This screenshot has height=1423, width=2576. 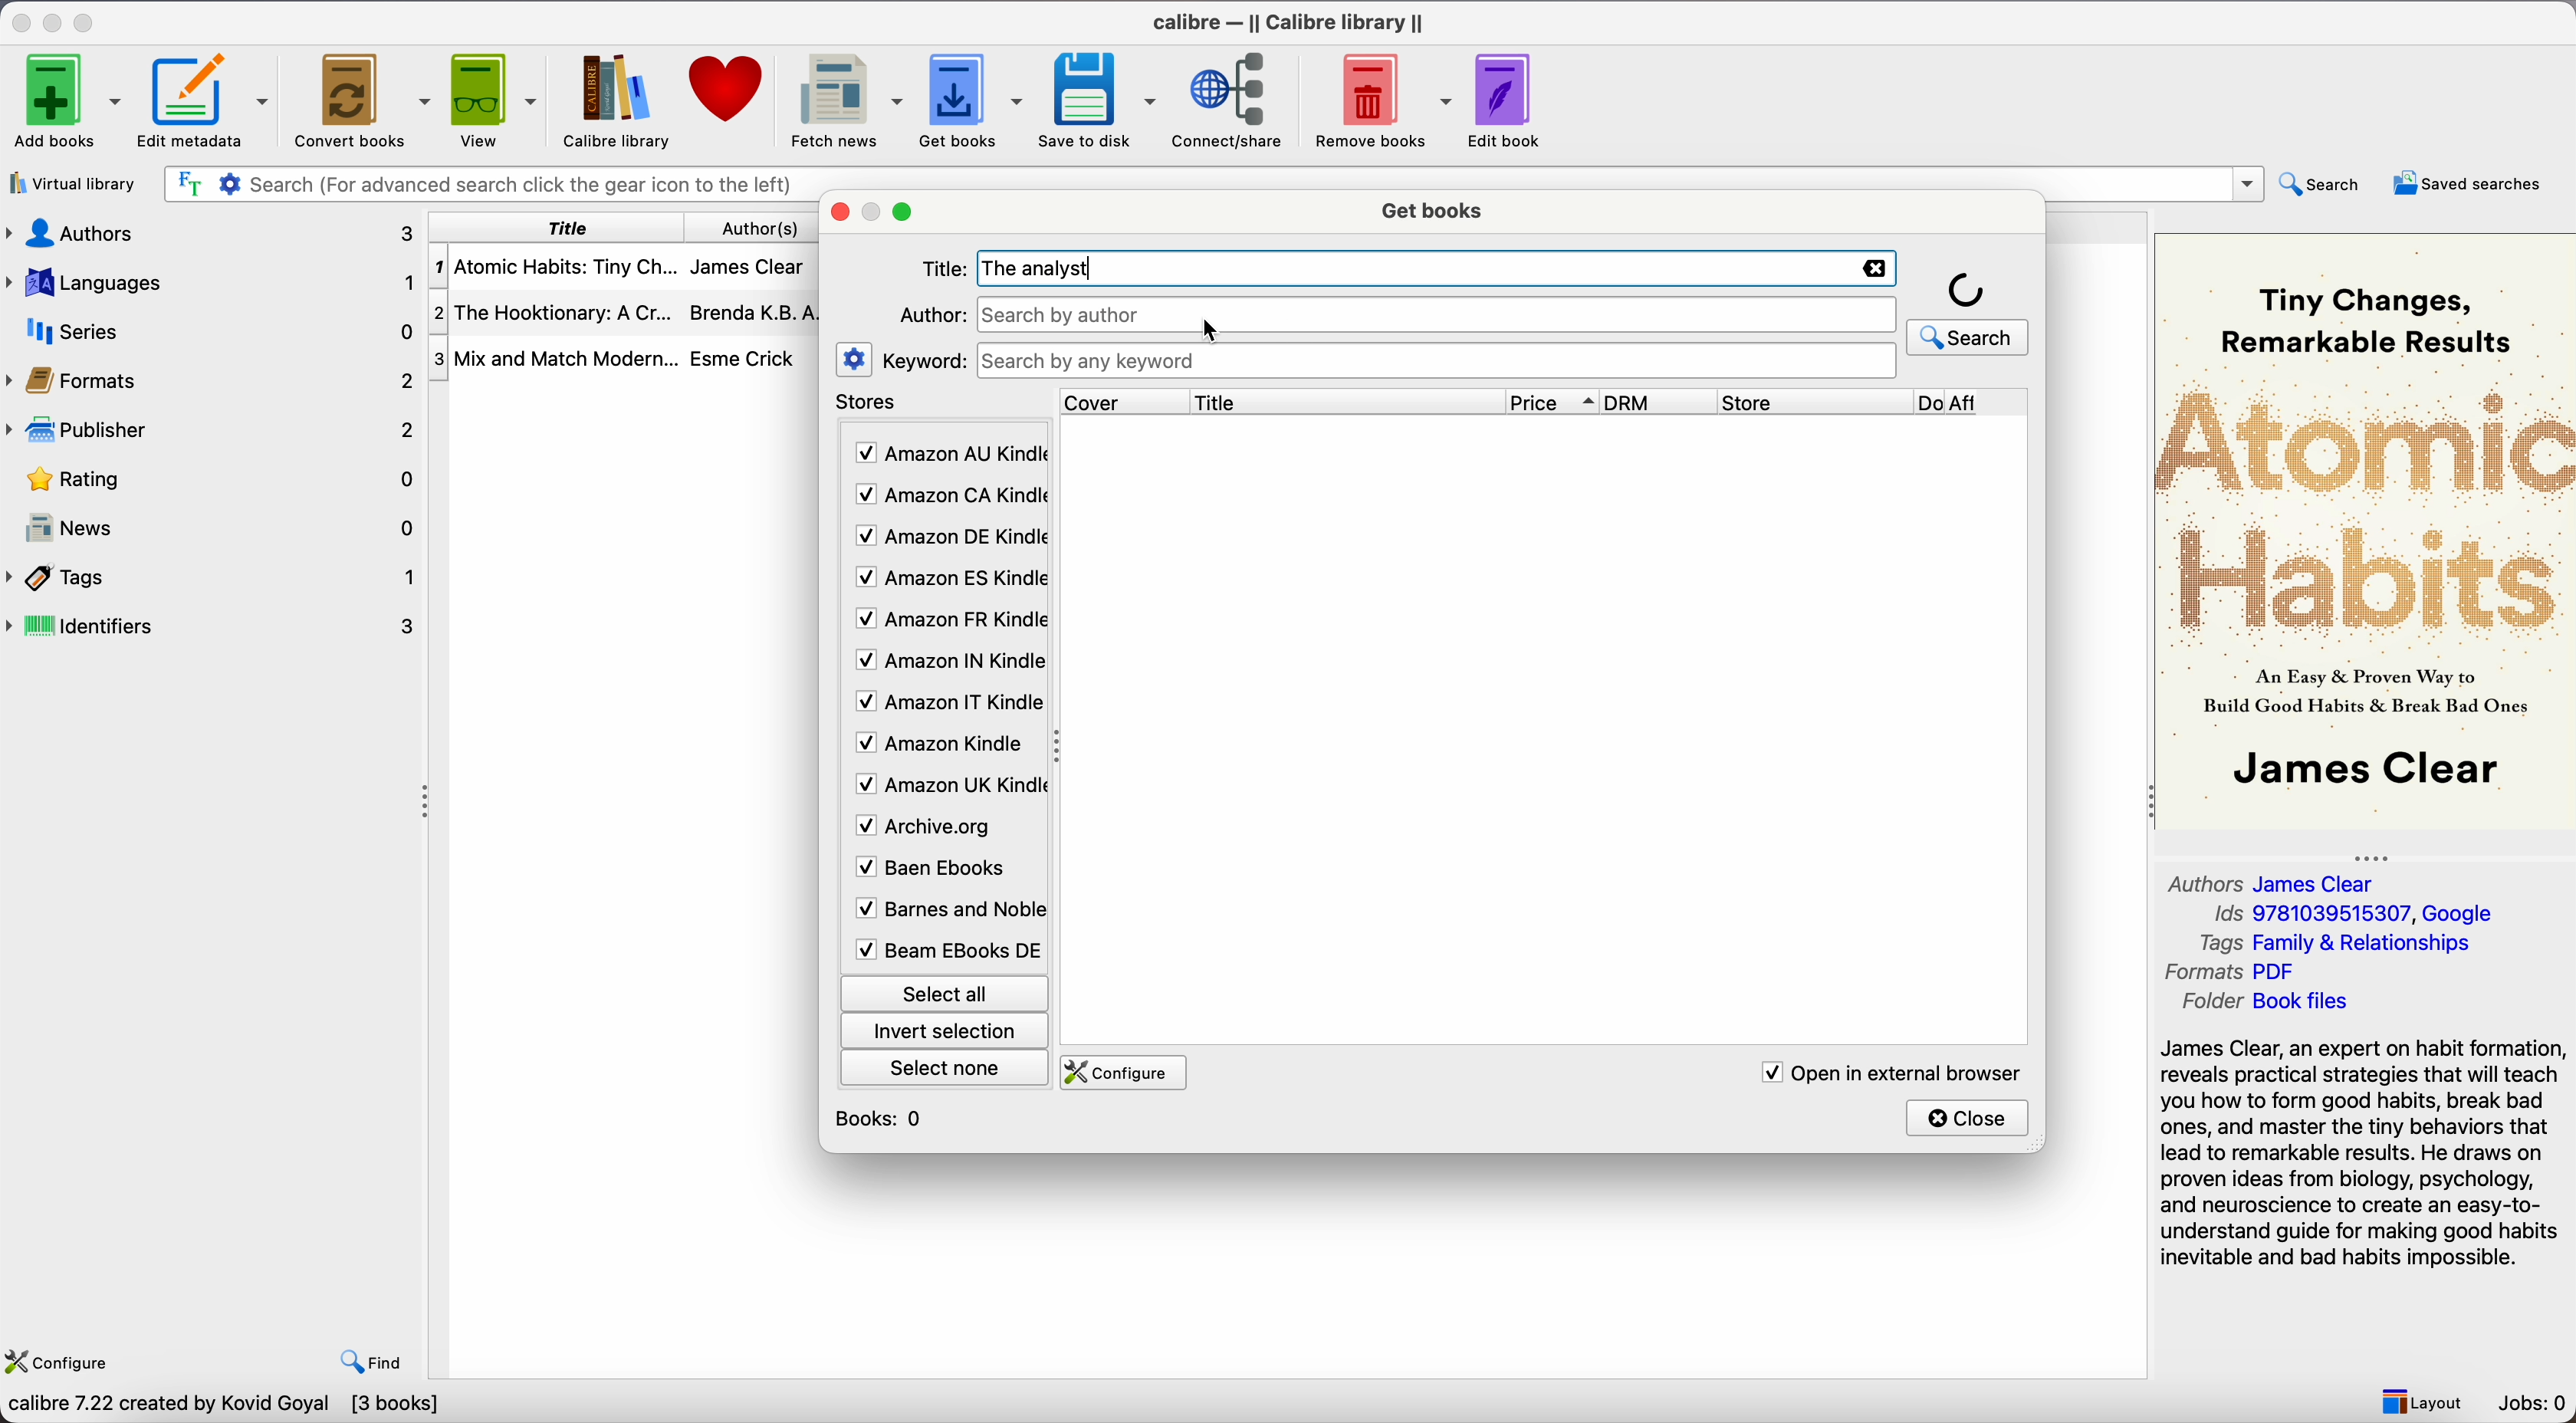 What do you see at coordinates (216, 479) in the screenshot?
I see `rating` at bounding box center [216, 479].